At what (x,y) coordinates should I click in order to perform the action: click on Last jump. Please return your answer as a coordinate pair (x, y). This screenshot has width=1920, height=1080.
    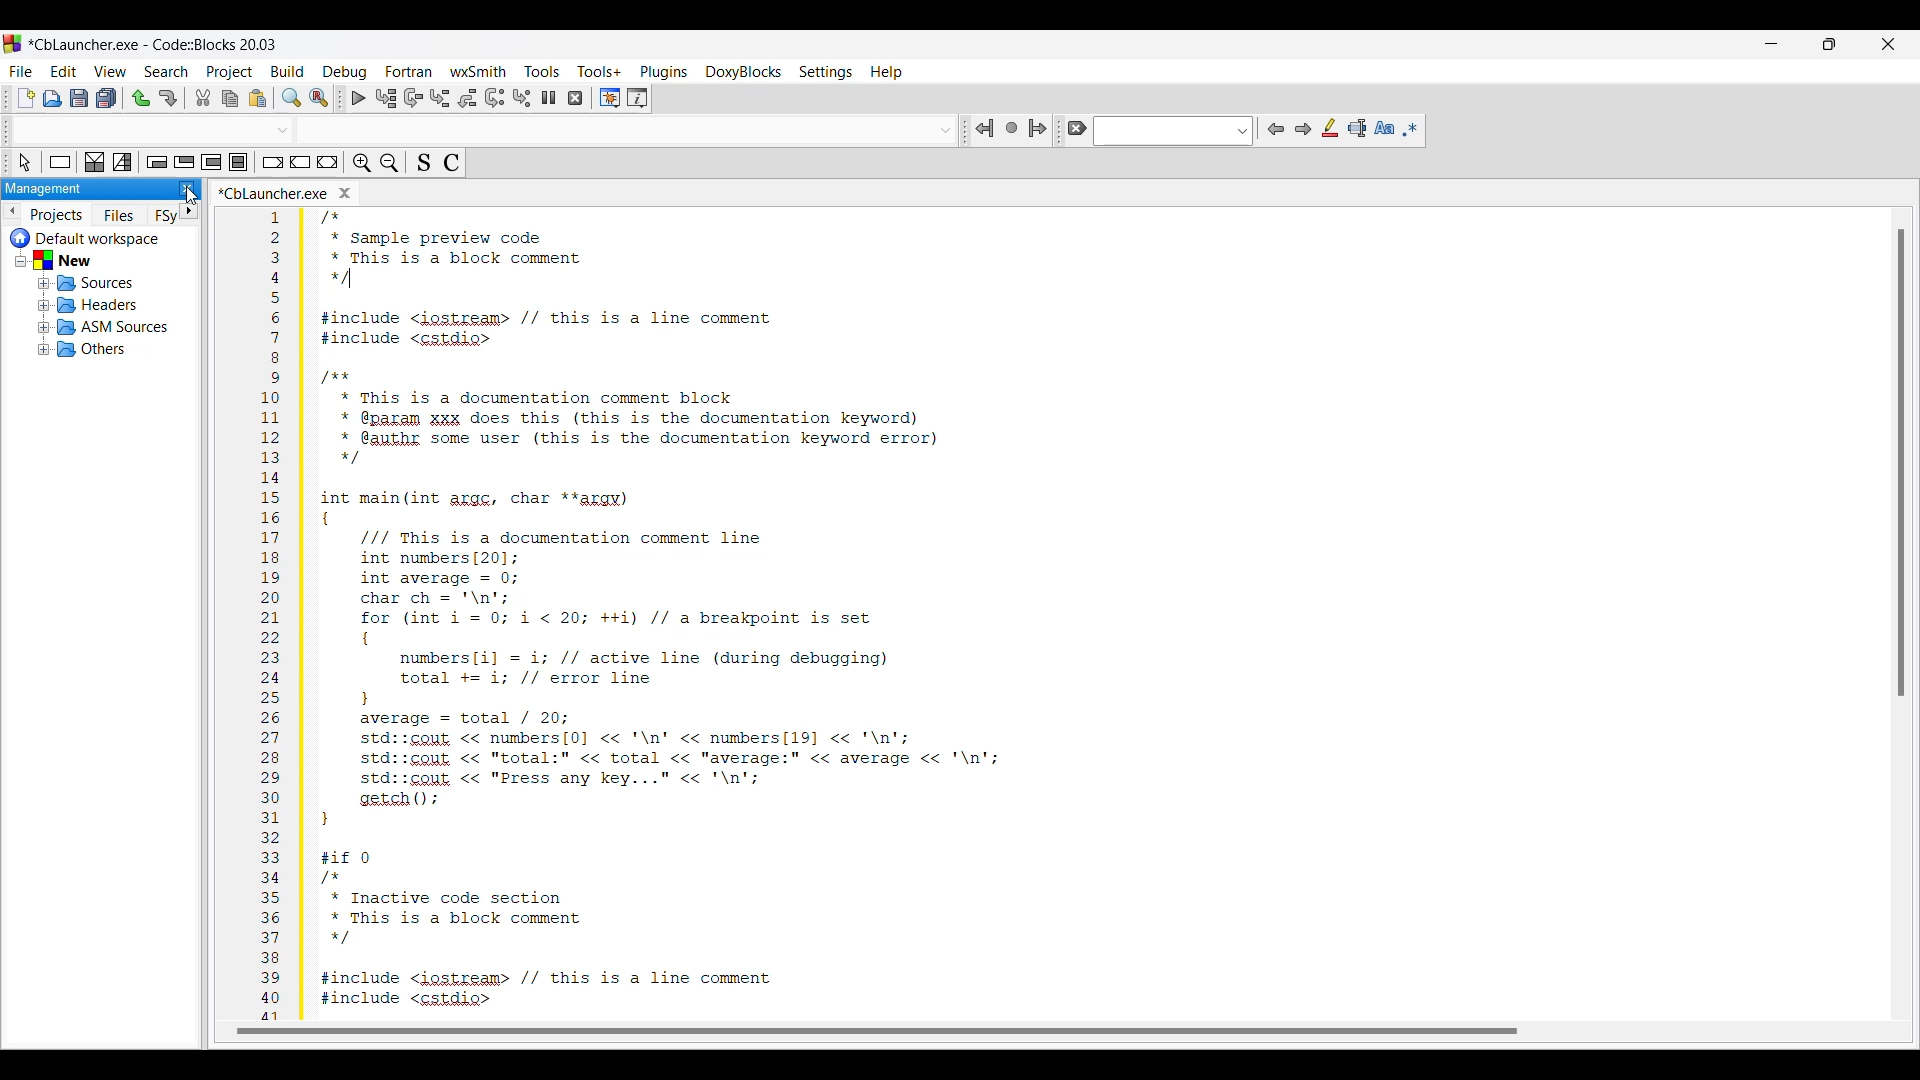
    Looking at the image, I should click on (1012, 128).